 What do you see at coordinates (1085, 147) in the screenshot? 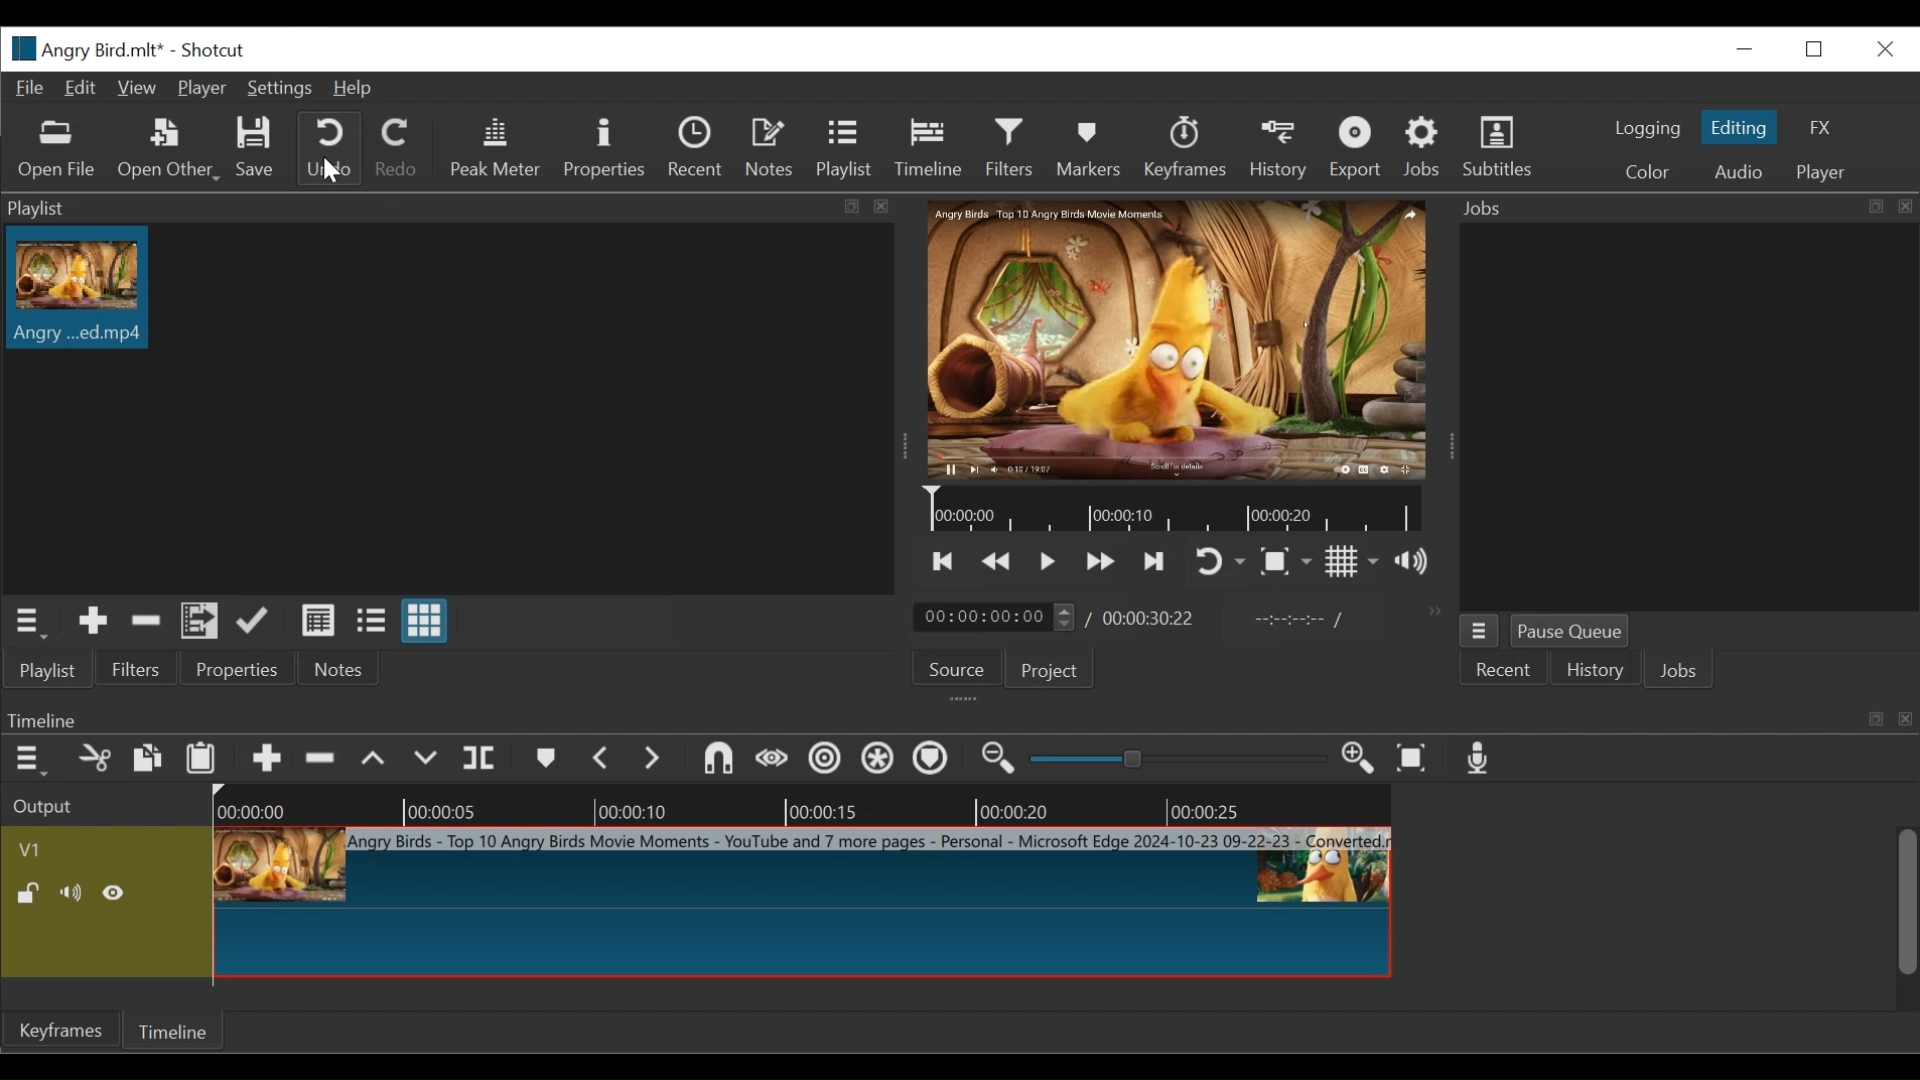
I see `Markers` at bounding box center [1085, 147].